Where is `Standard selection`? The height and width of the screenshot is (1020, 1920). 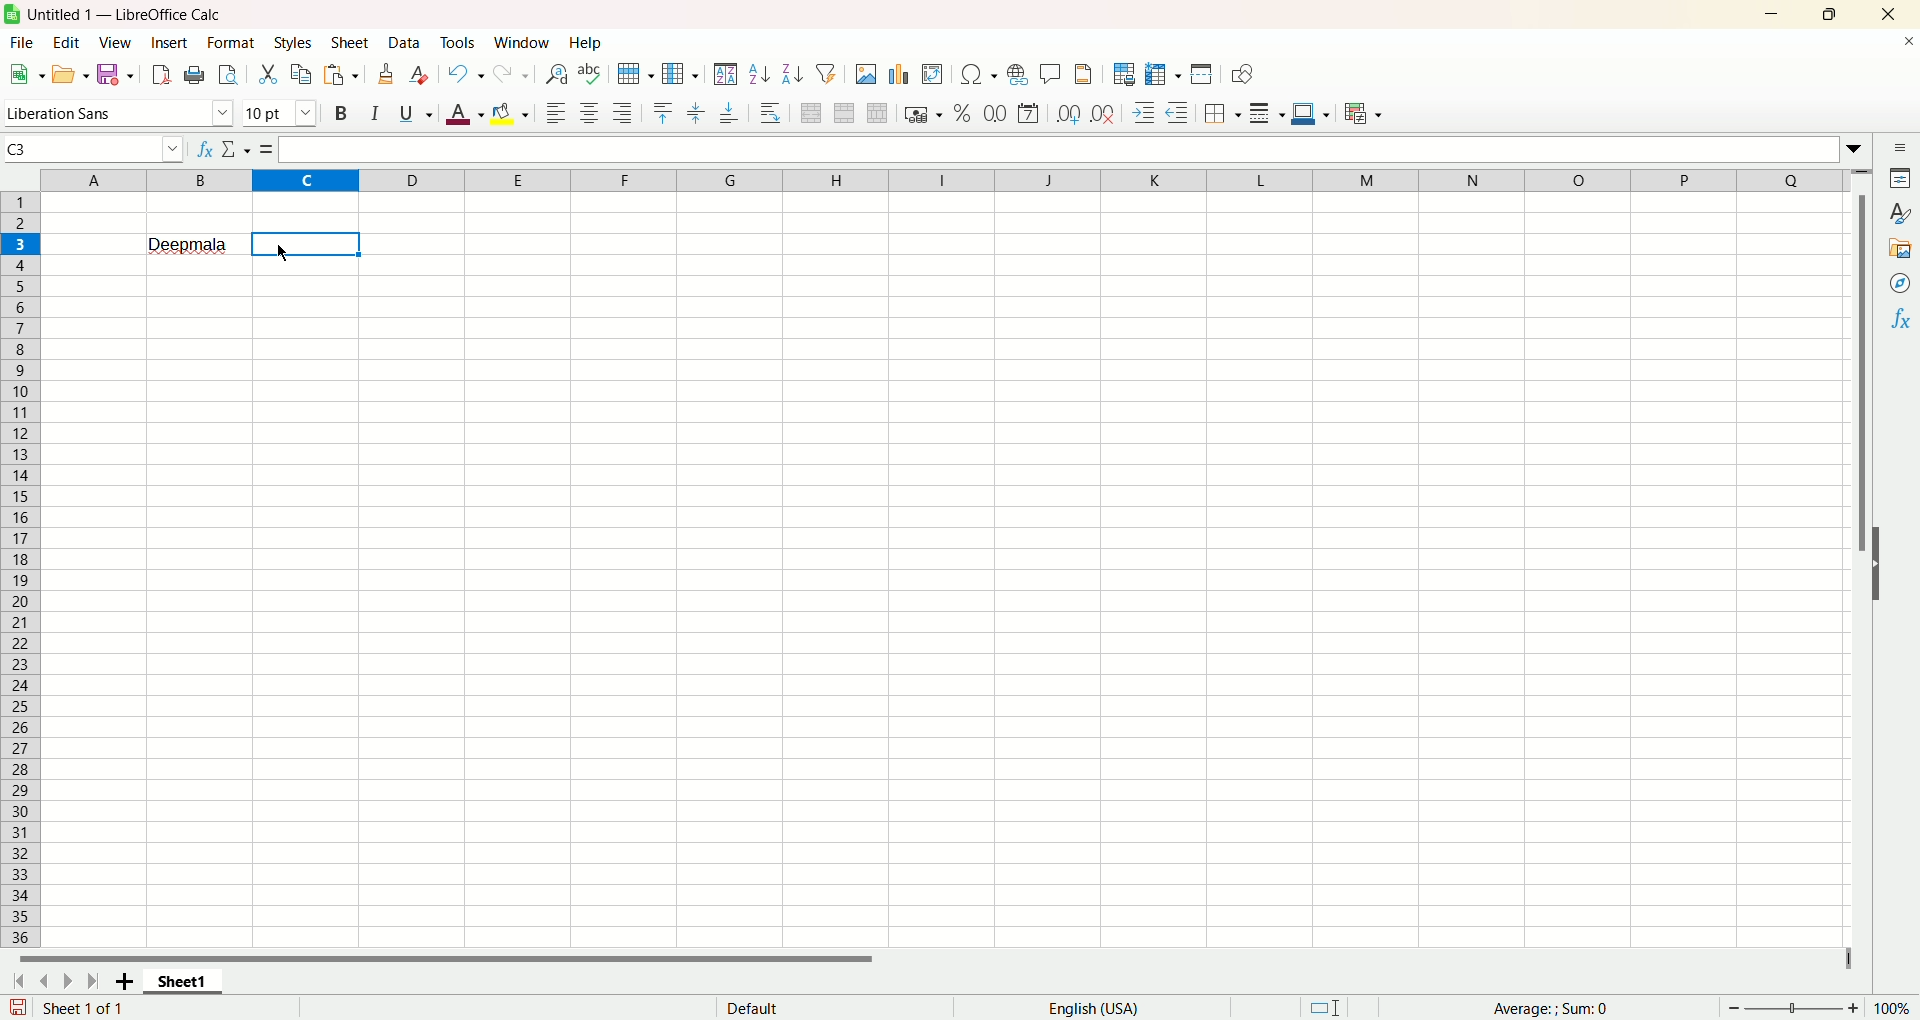 Standard selection is located at coordinates (1325, 1007).